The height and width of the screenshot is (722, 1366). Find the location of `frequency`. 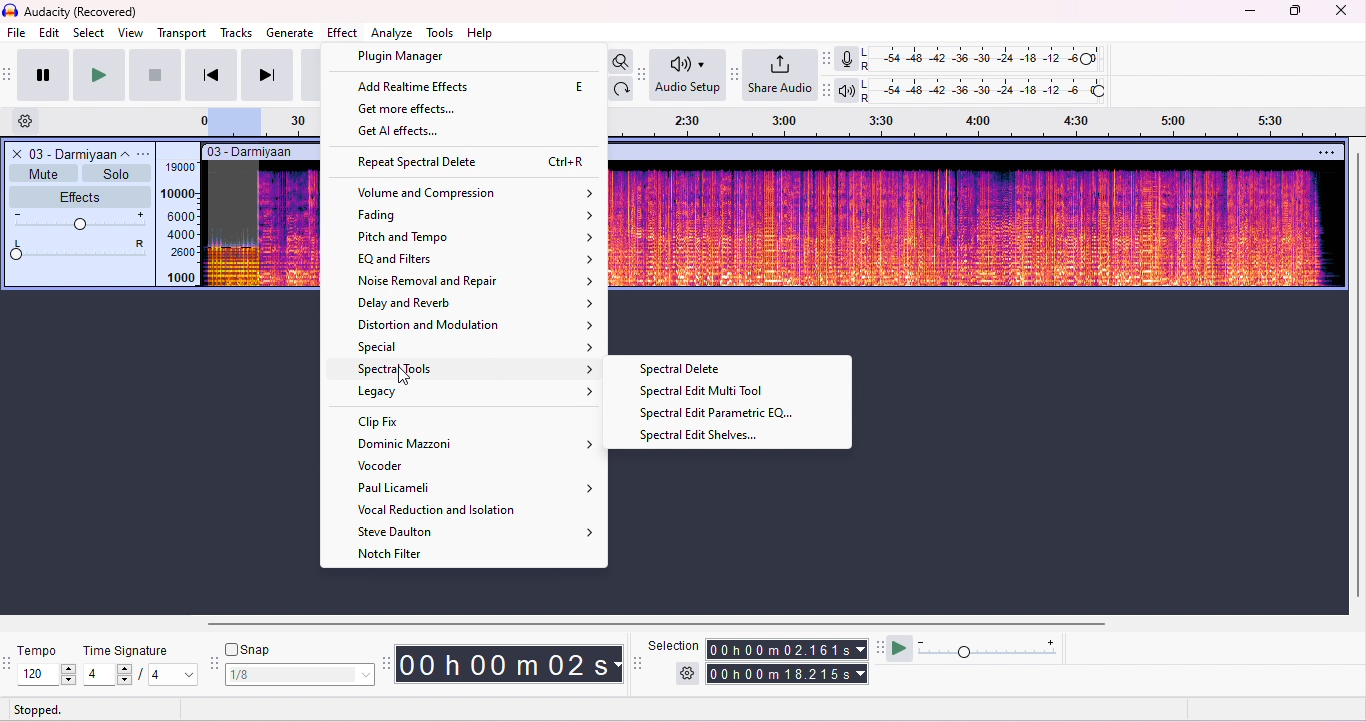

frequency is located at coordinates (181, 224).